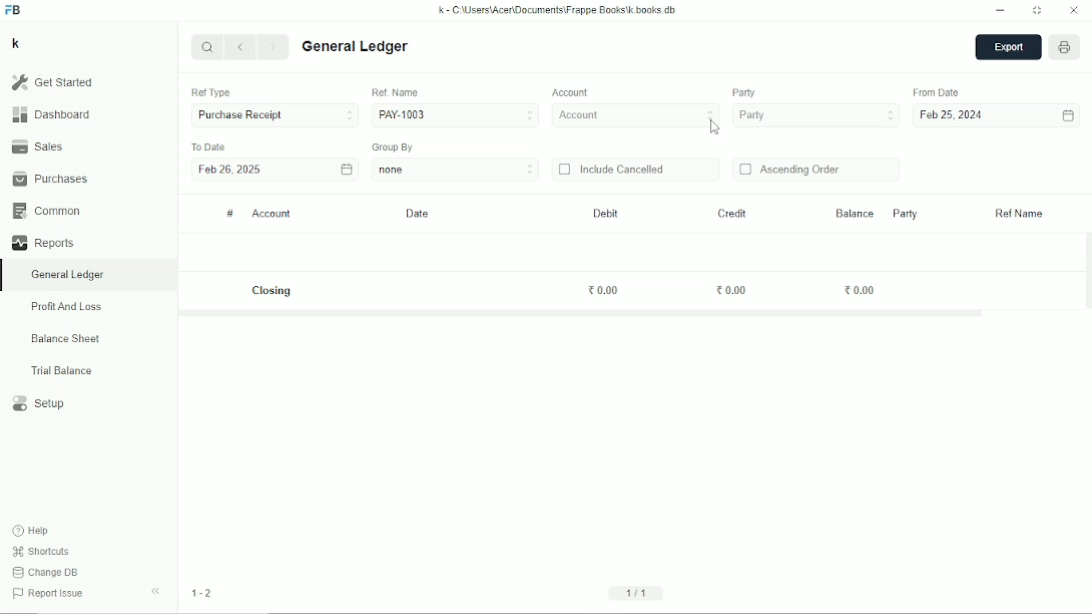  Describe the element at coordinates (42, 552) in the screenshot. I see `Shortcuts` at that location.